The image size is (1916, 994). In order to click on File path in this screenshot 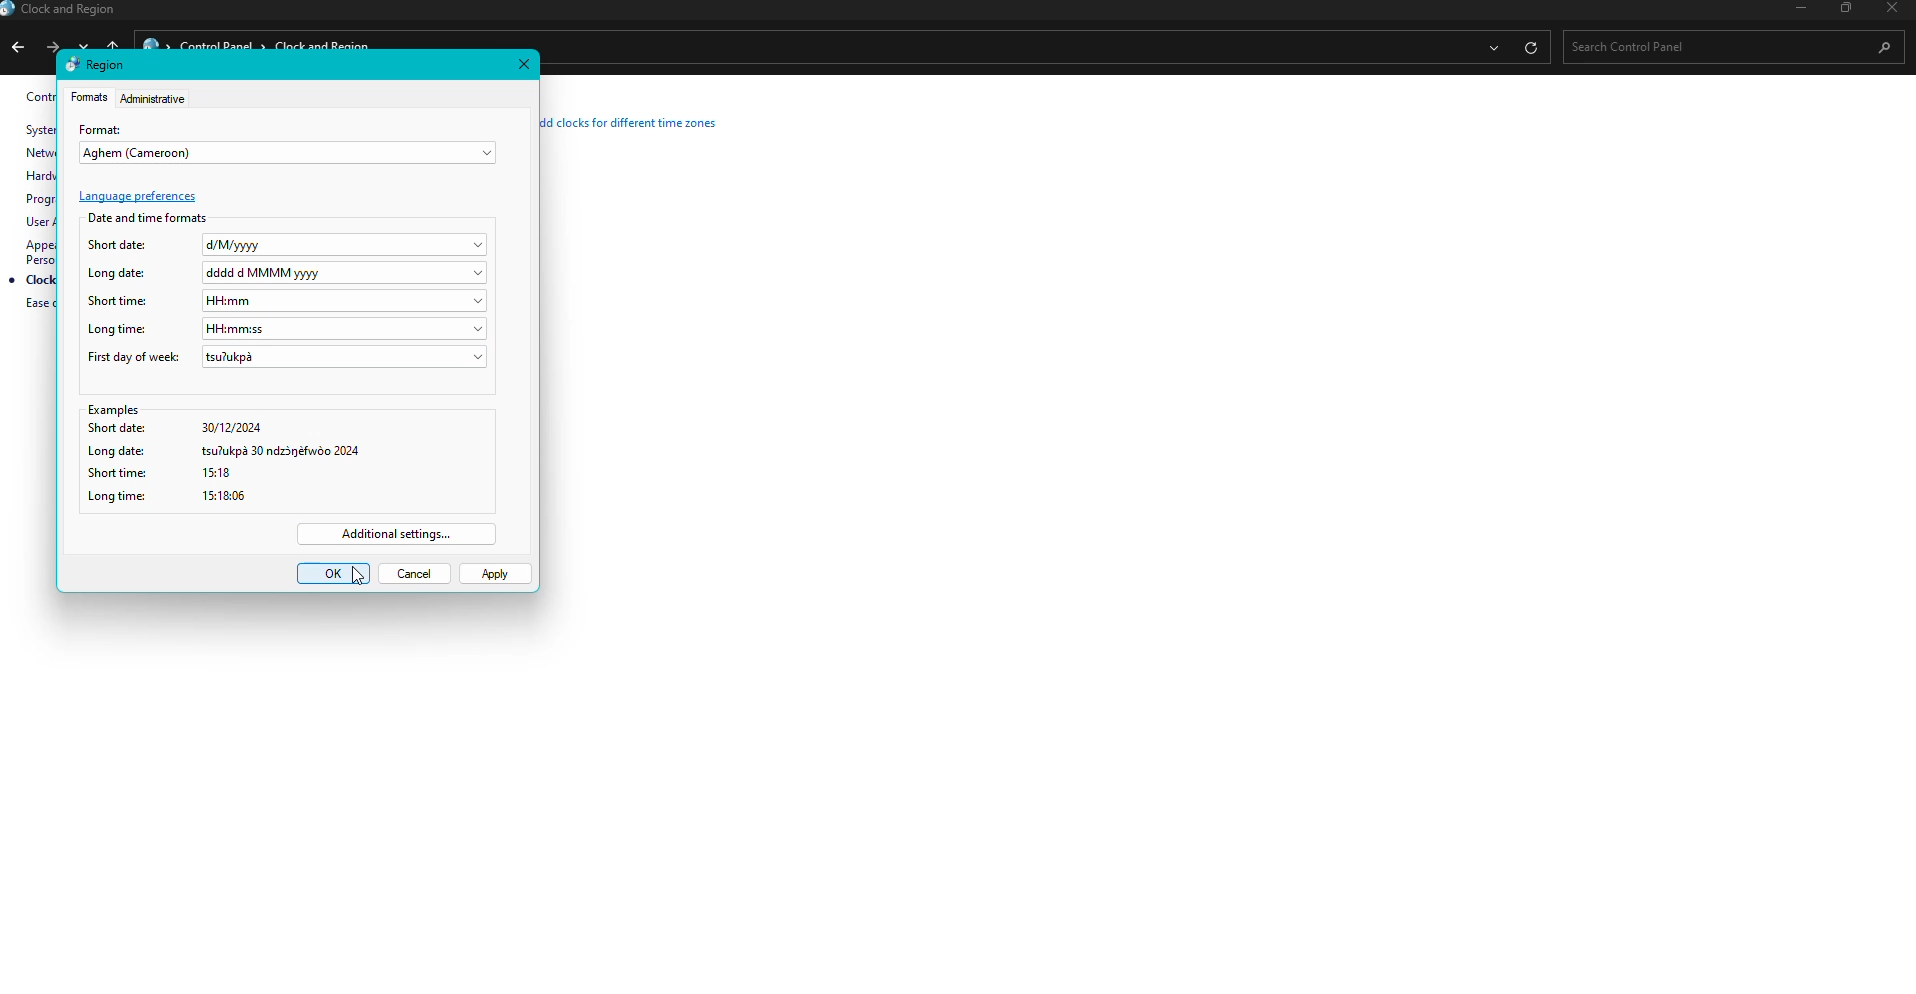, I will do `click(1001, 47)`.